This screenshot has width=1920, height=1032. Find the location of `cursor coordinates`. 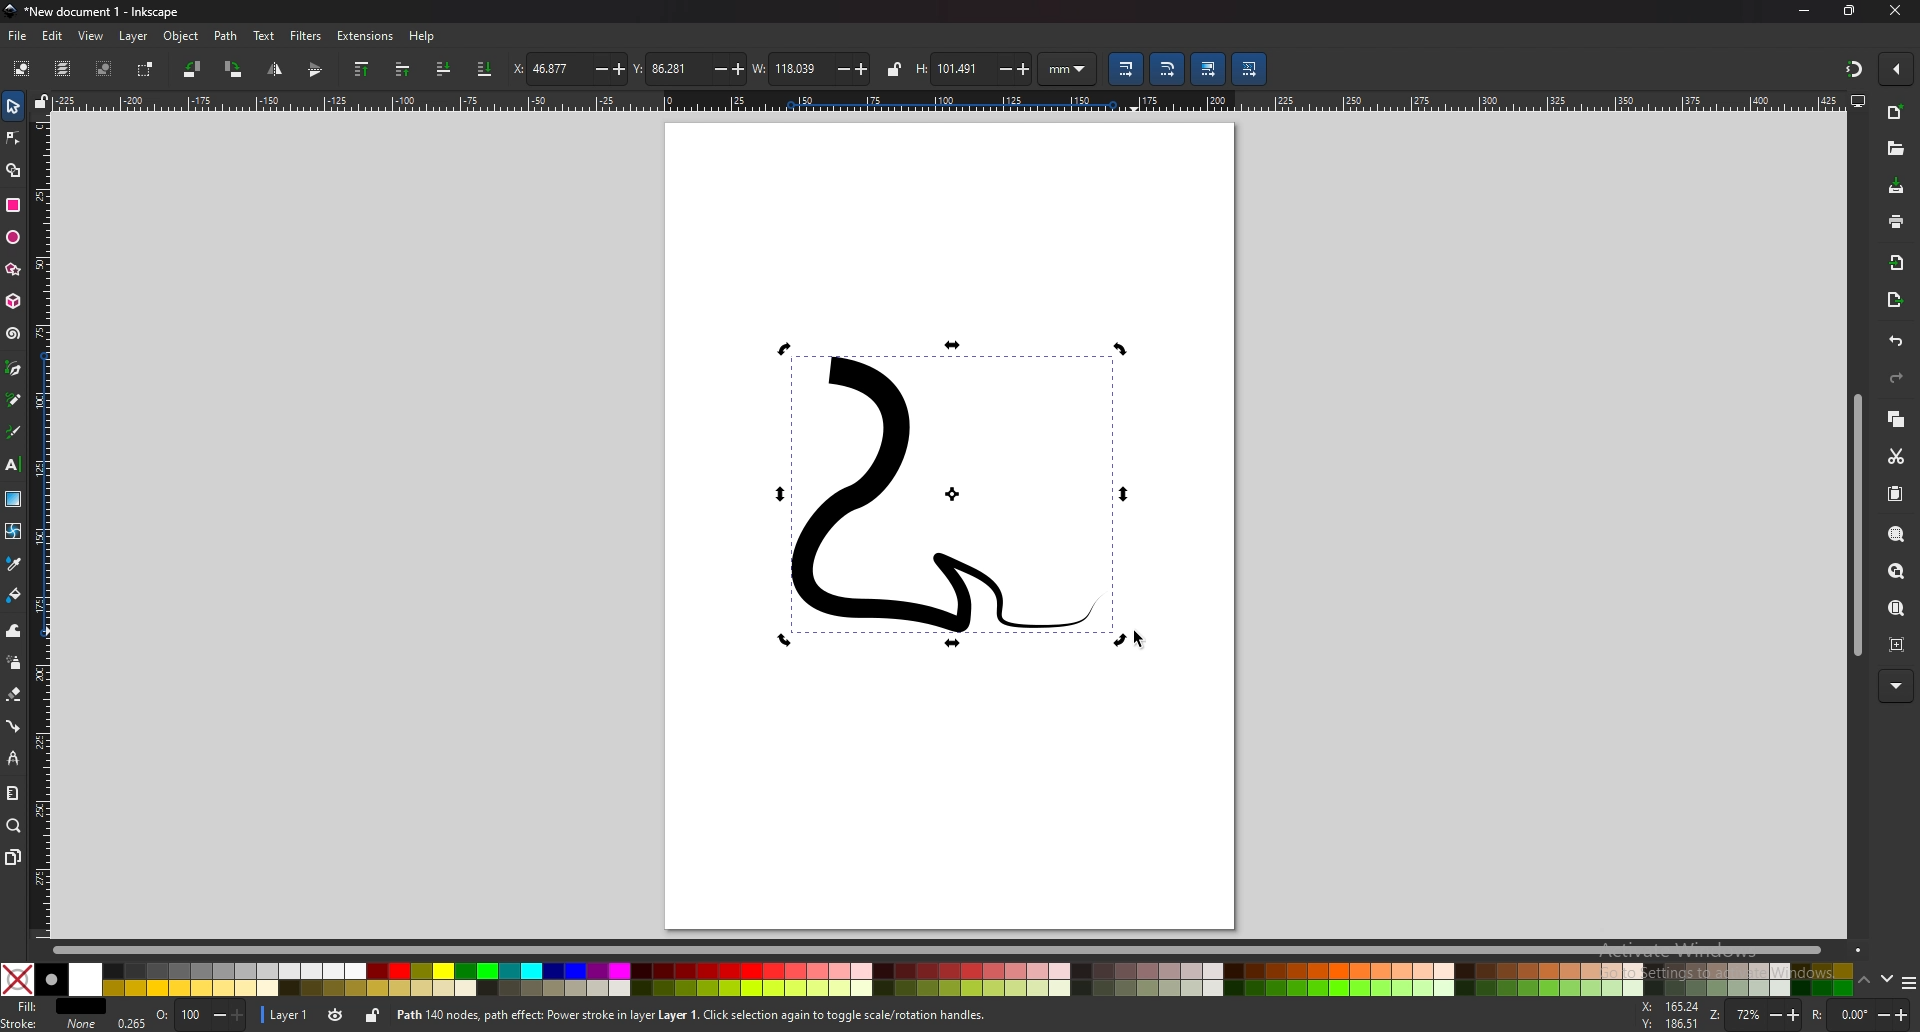

cursor coordinates is located at coordinates (1670, 1017).